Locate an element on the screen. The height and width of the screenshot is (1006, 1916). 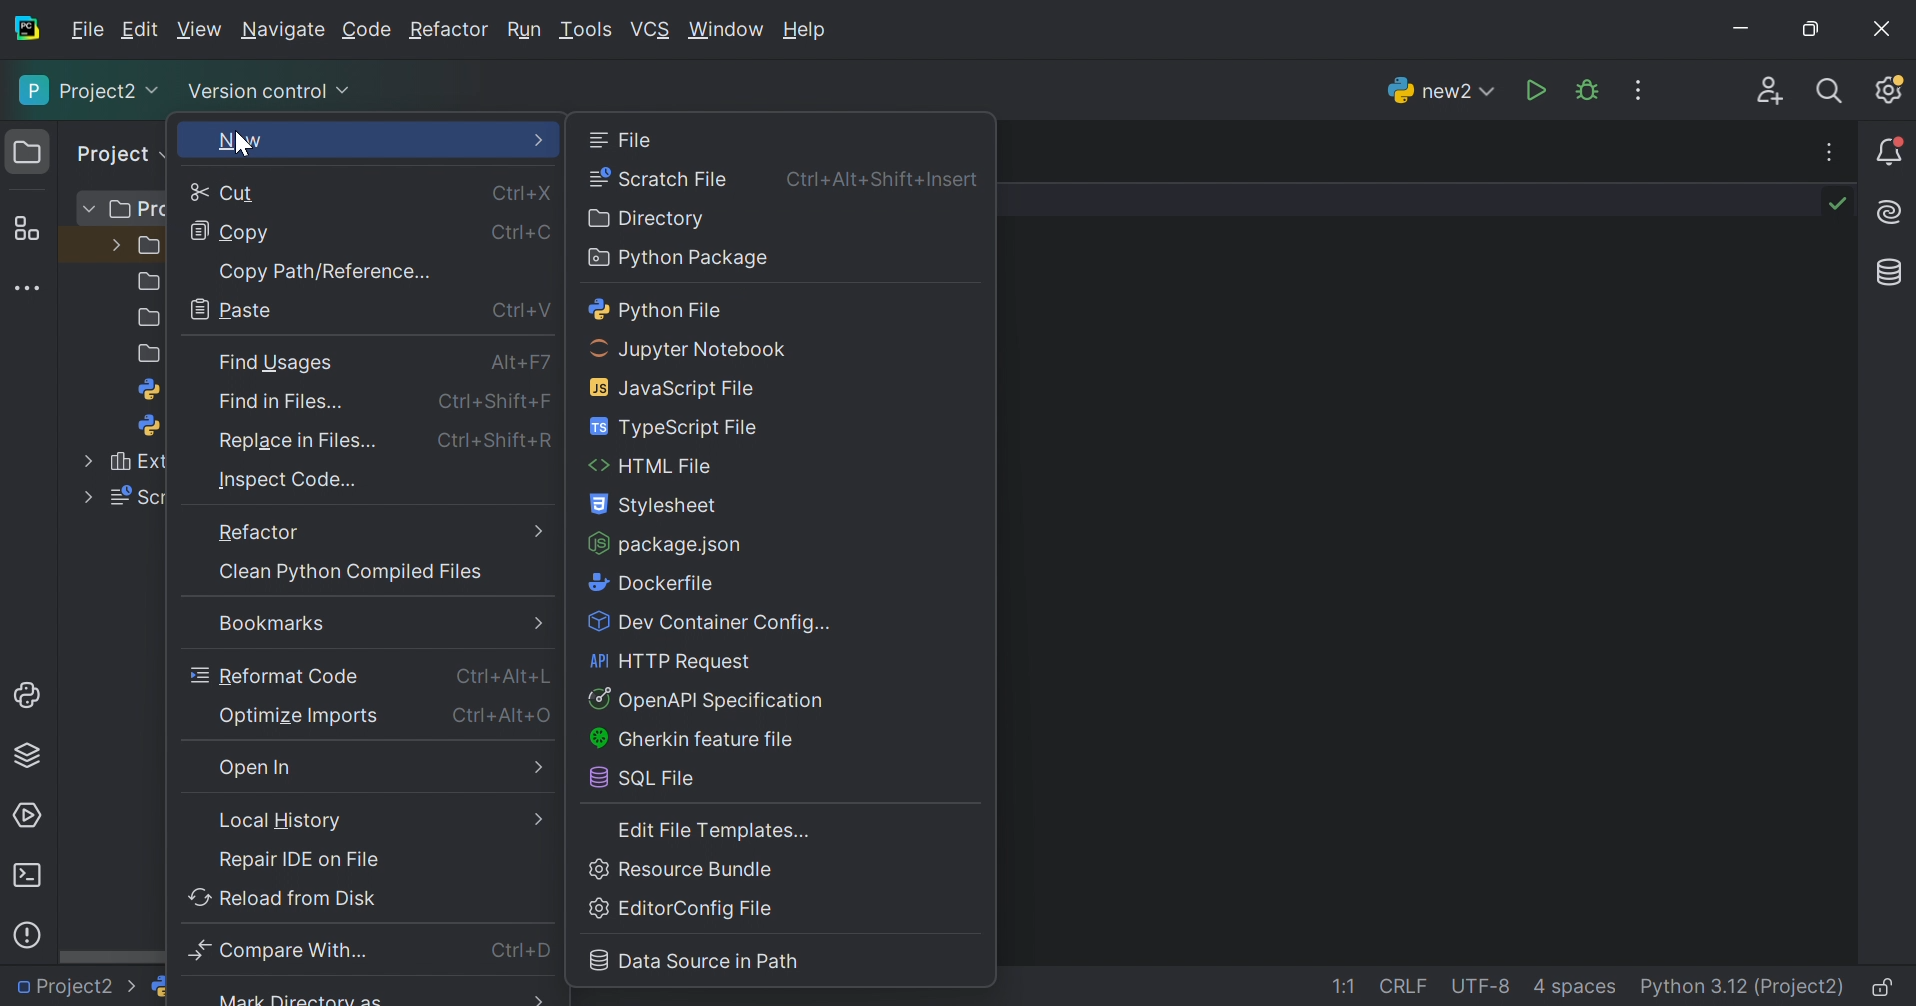
Ctrl+D is located at coordinates (524, 952).